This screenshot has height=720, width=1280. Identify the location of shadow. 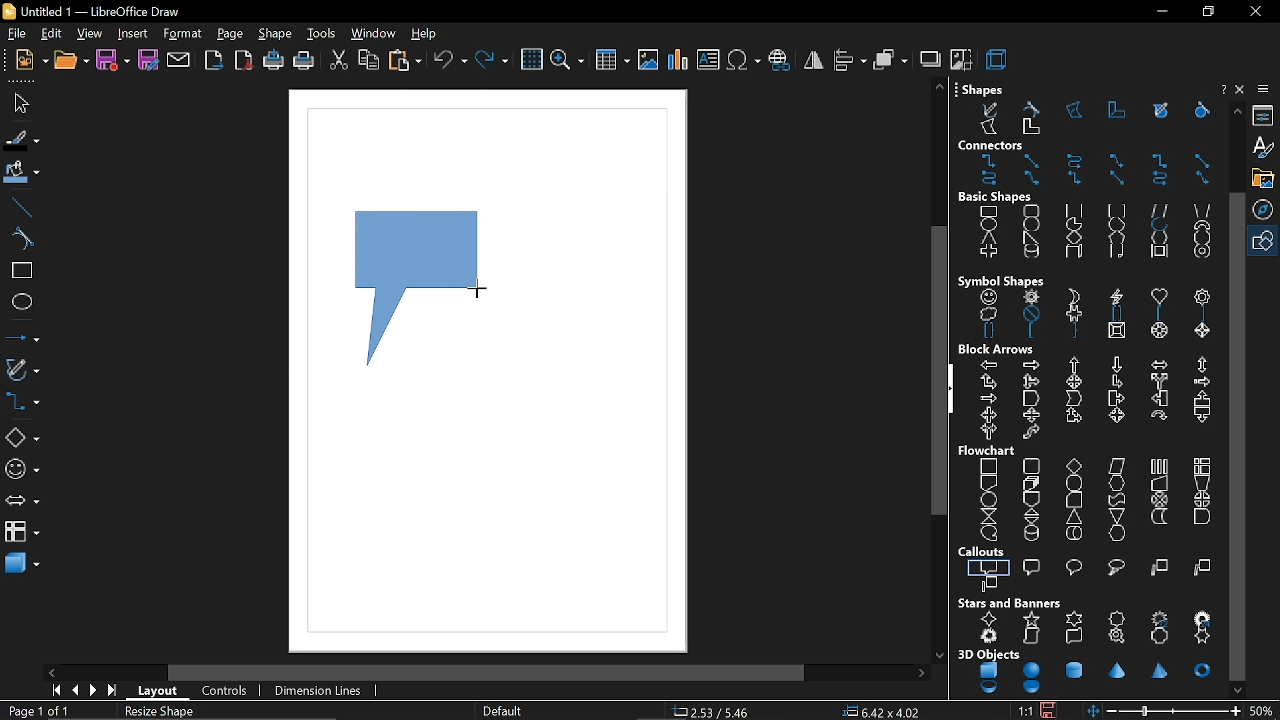
(929, 58).